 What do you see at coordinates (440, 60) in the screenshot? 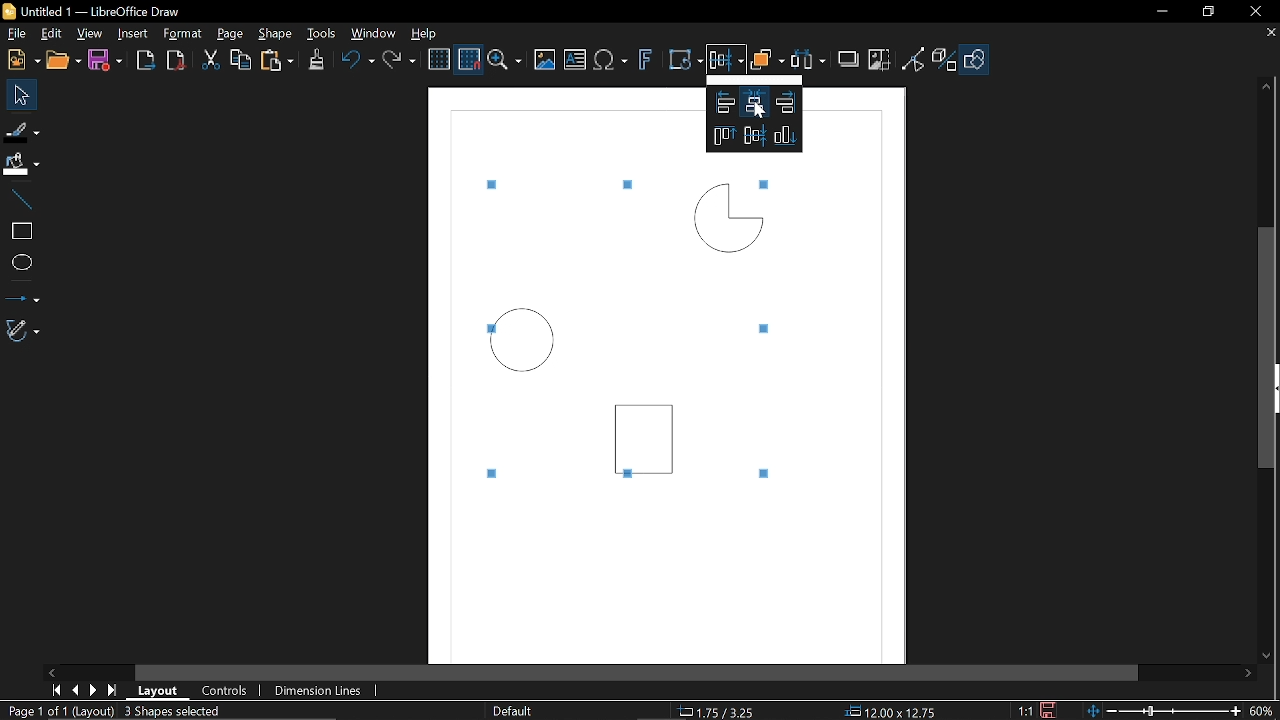
I see `Display grid` at bounding box center [440, 60].